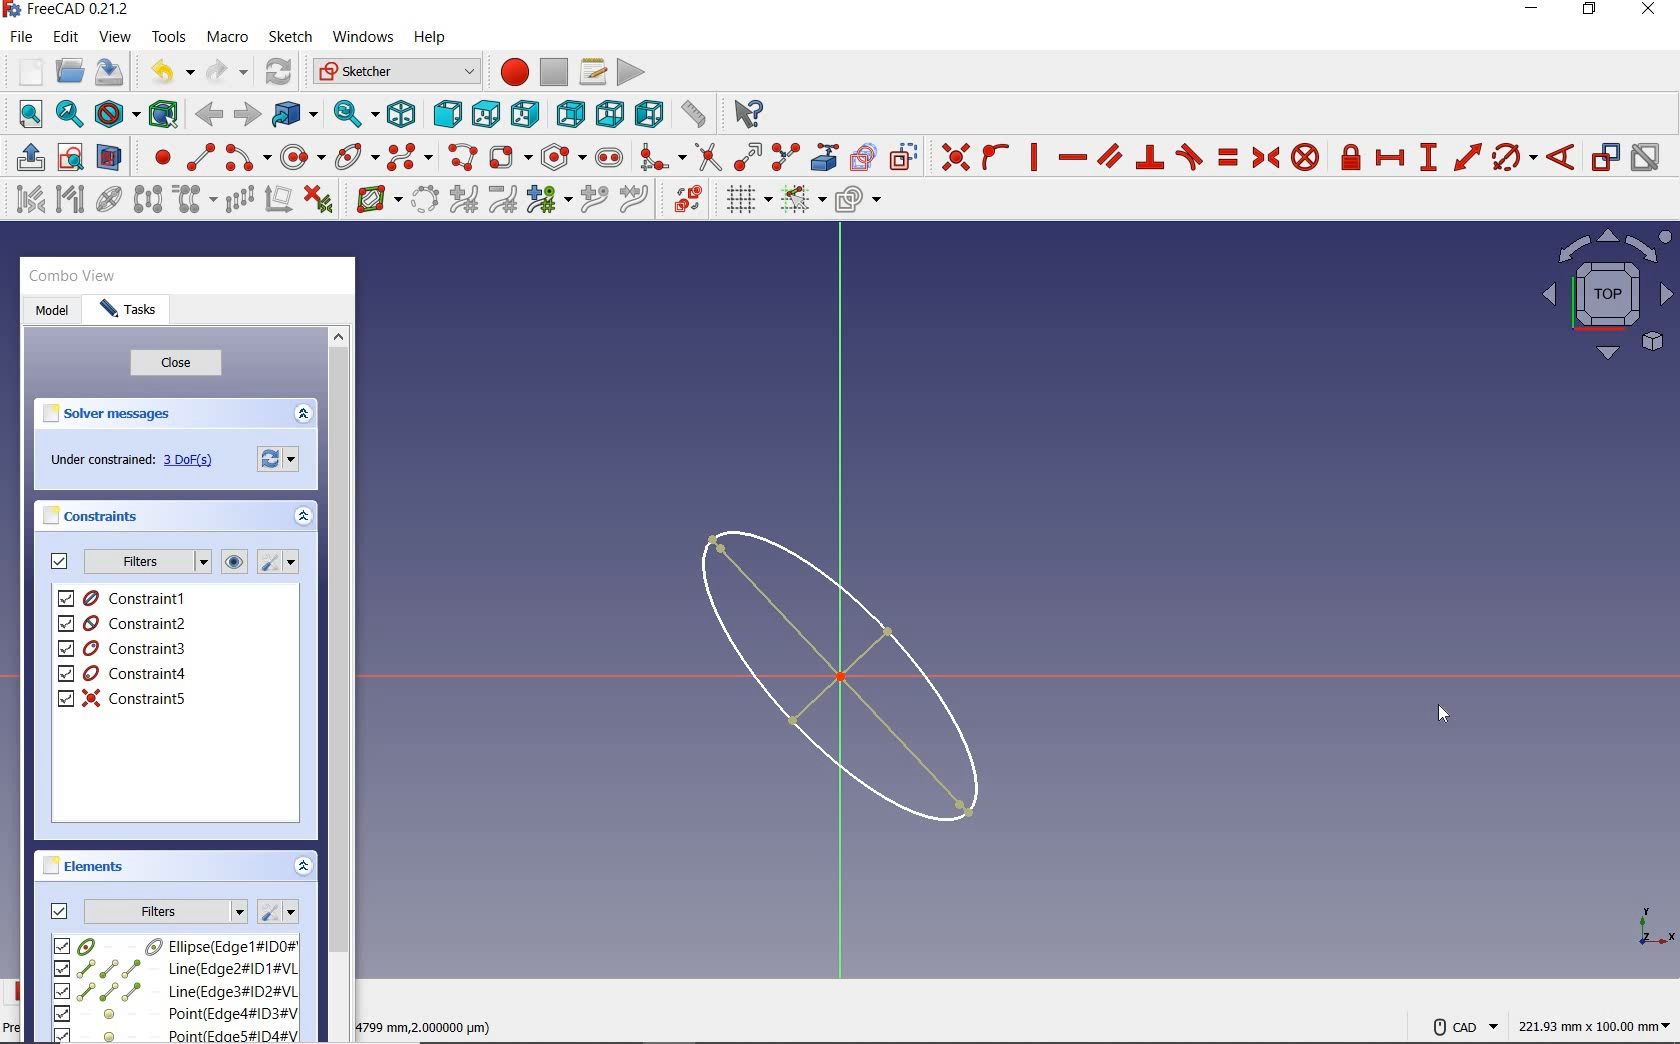  I want to click on show/hide B-spline information layer, so click(374, 198).